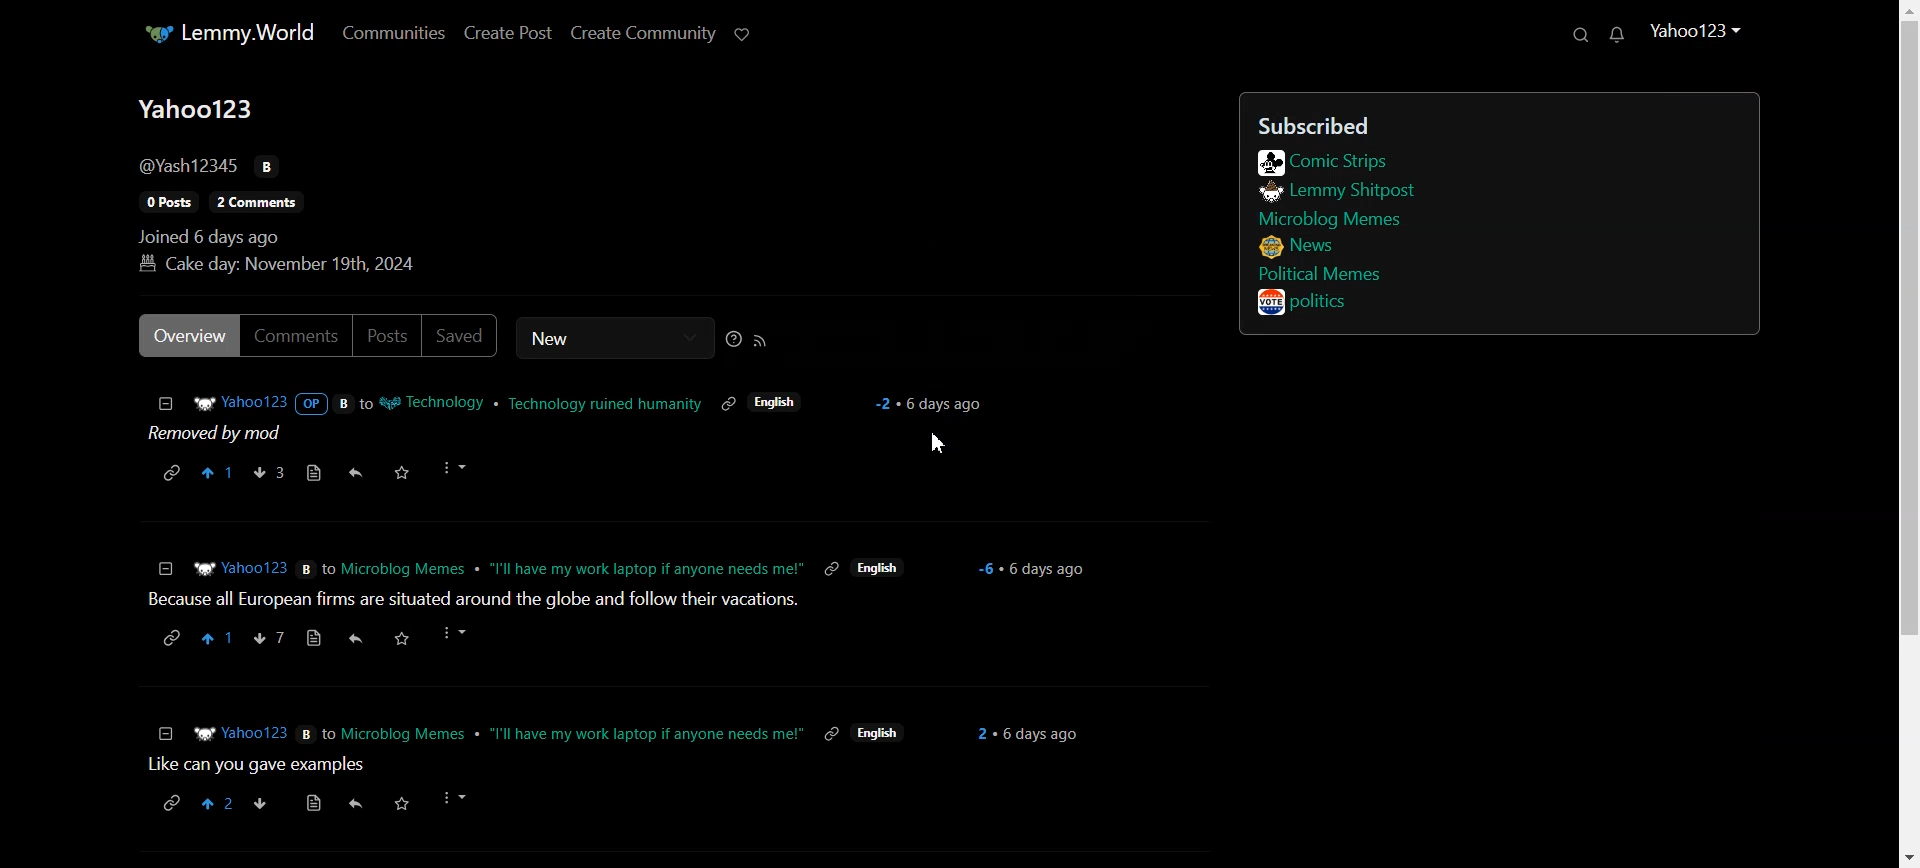 This screenshot has width=1920, height=868. What do you see at coordinates (613, 338) in the screenshot?
I see `New` at bounding box center [613, 338].